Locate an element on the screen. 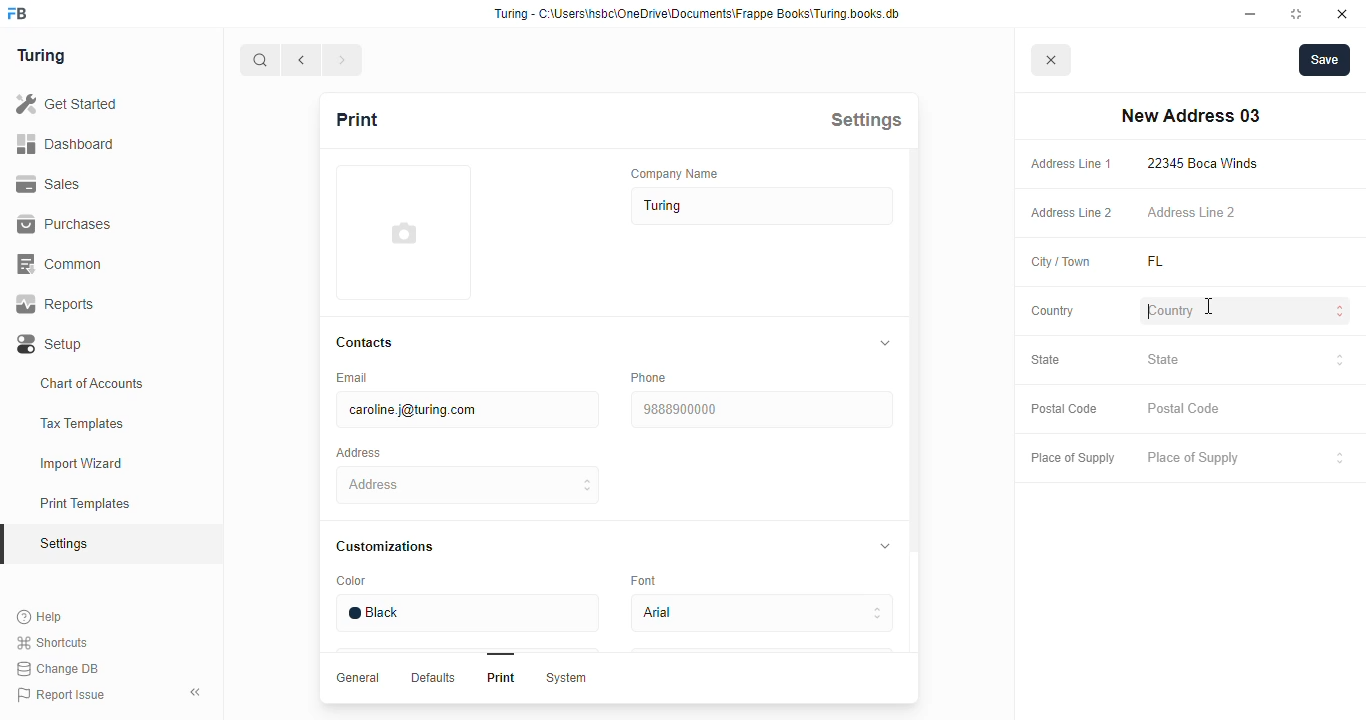 This screenshot has height=720, width=1366. state is located at coordinates (1246, 362).